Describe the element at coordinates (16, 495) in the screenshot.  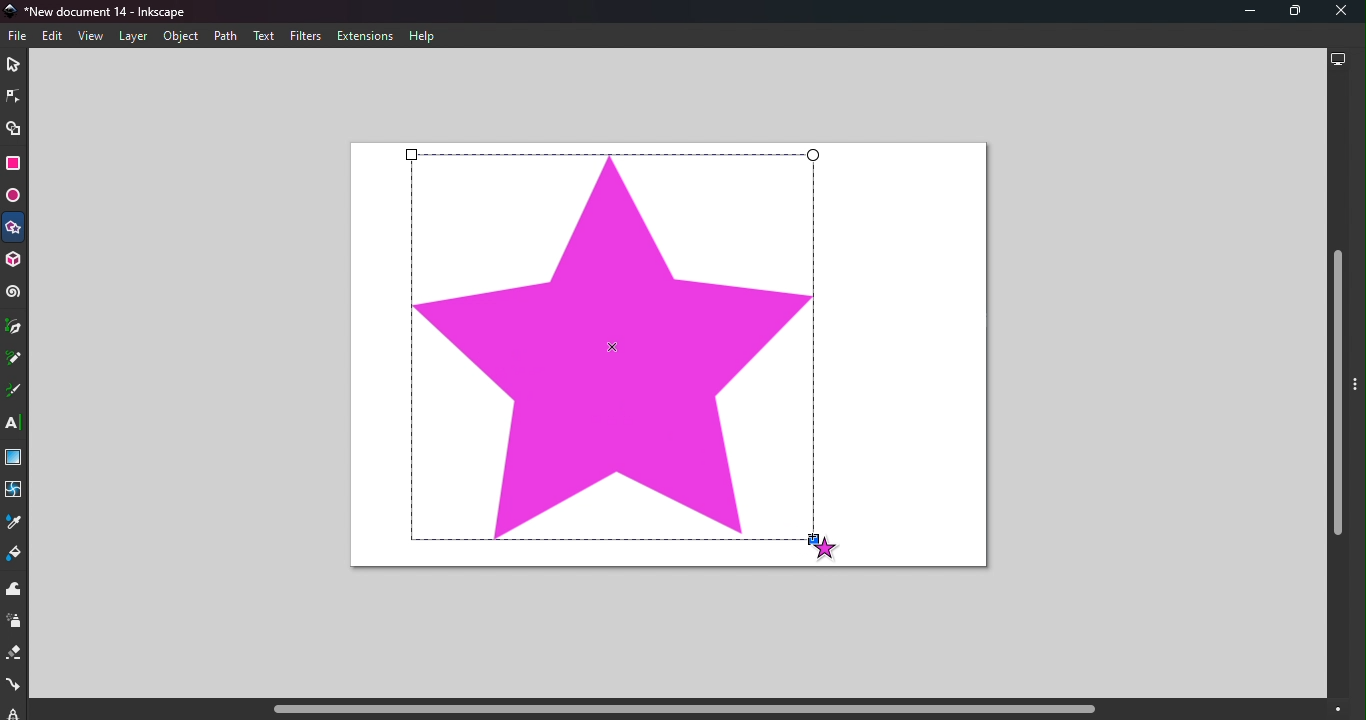
I see `Mesh tool` at that location.